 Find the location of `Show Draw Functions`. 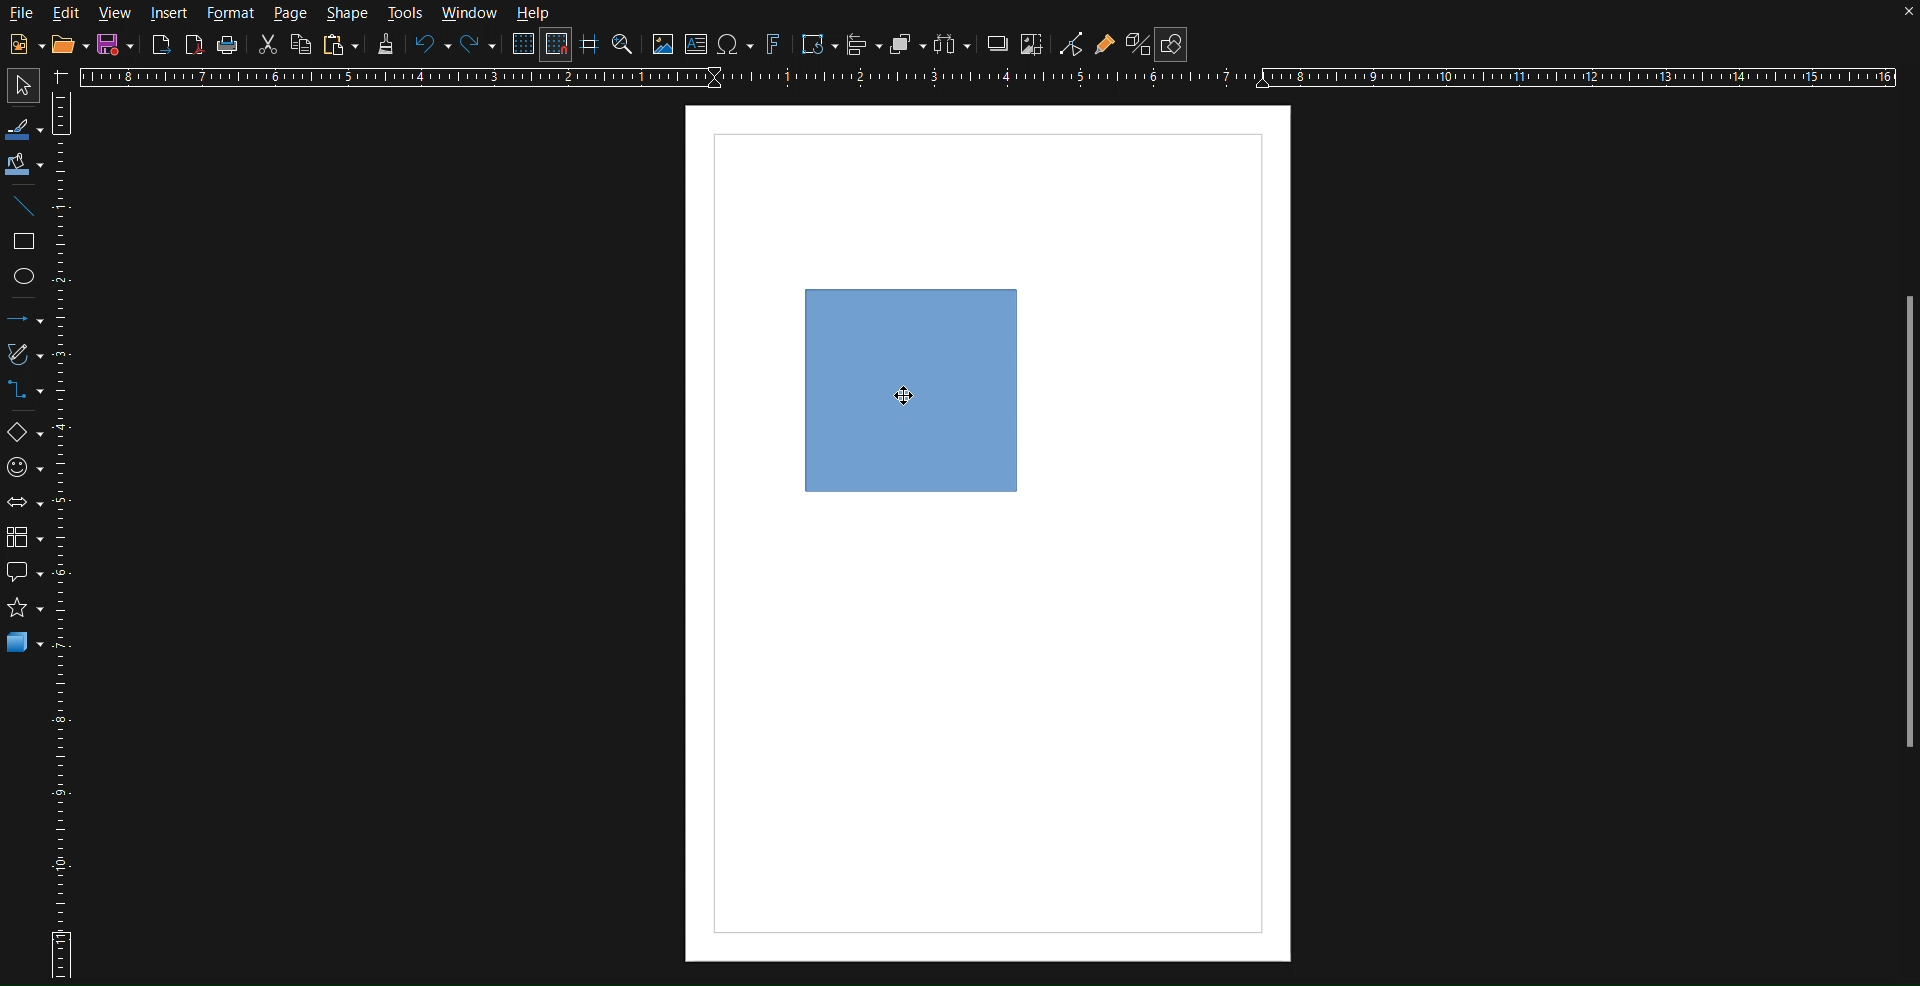

Show Draw Functions is located at coordinates (1175, 40).